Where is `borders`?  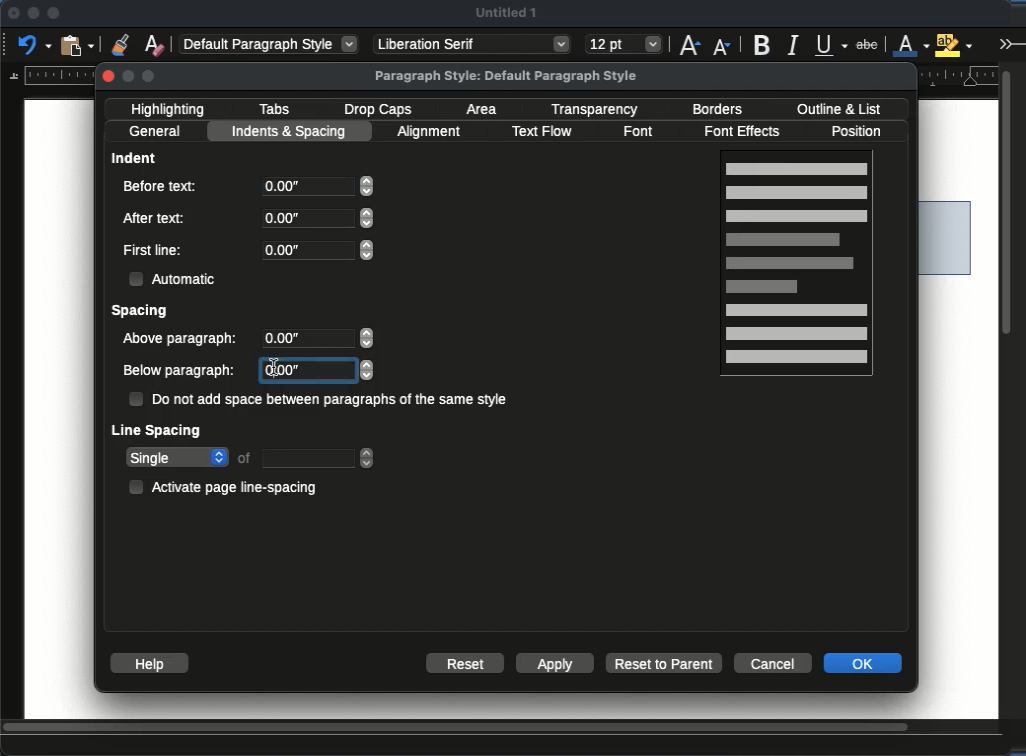
borders is located at coordinates (716, 110).